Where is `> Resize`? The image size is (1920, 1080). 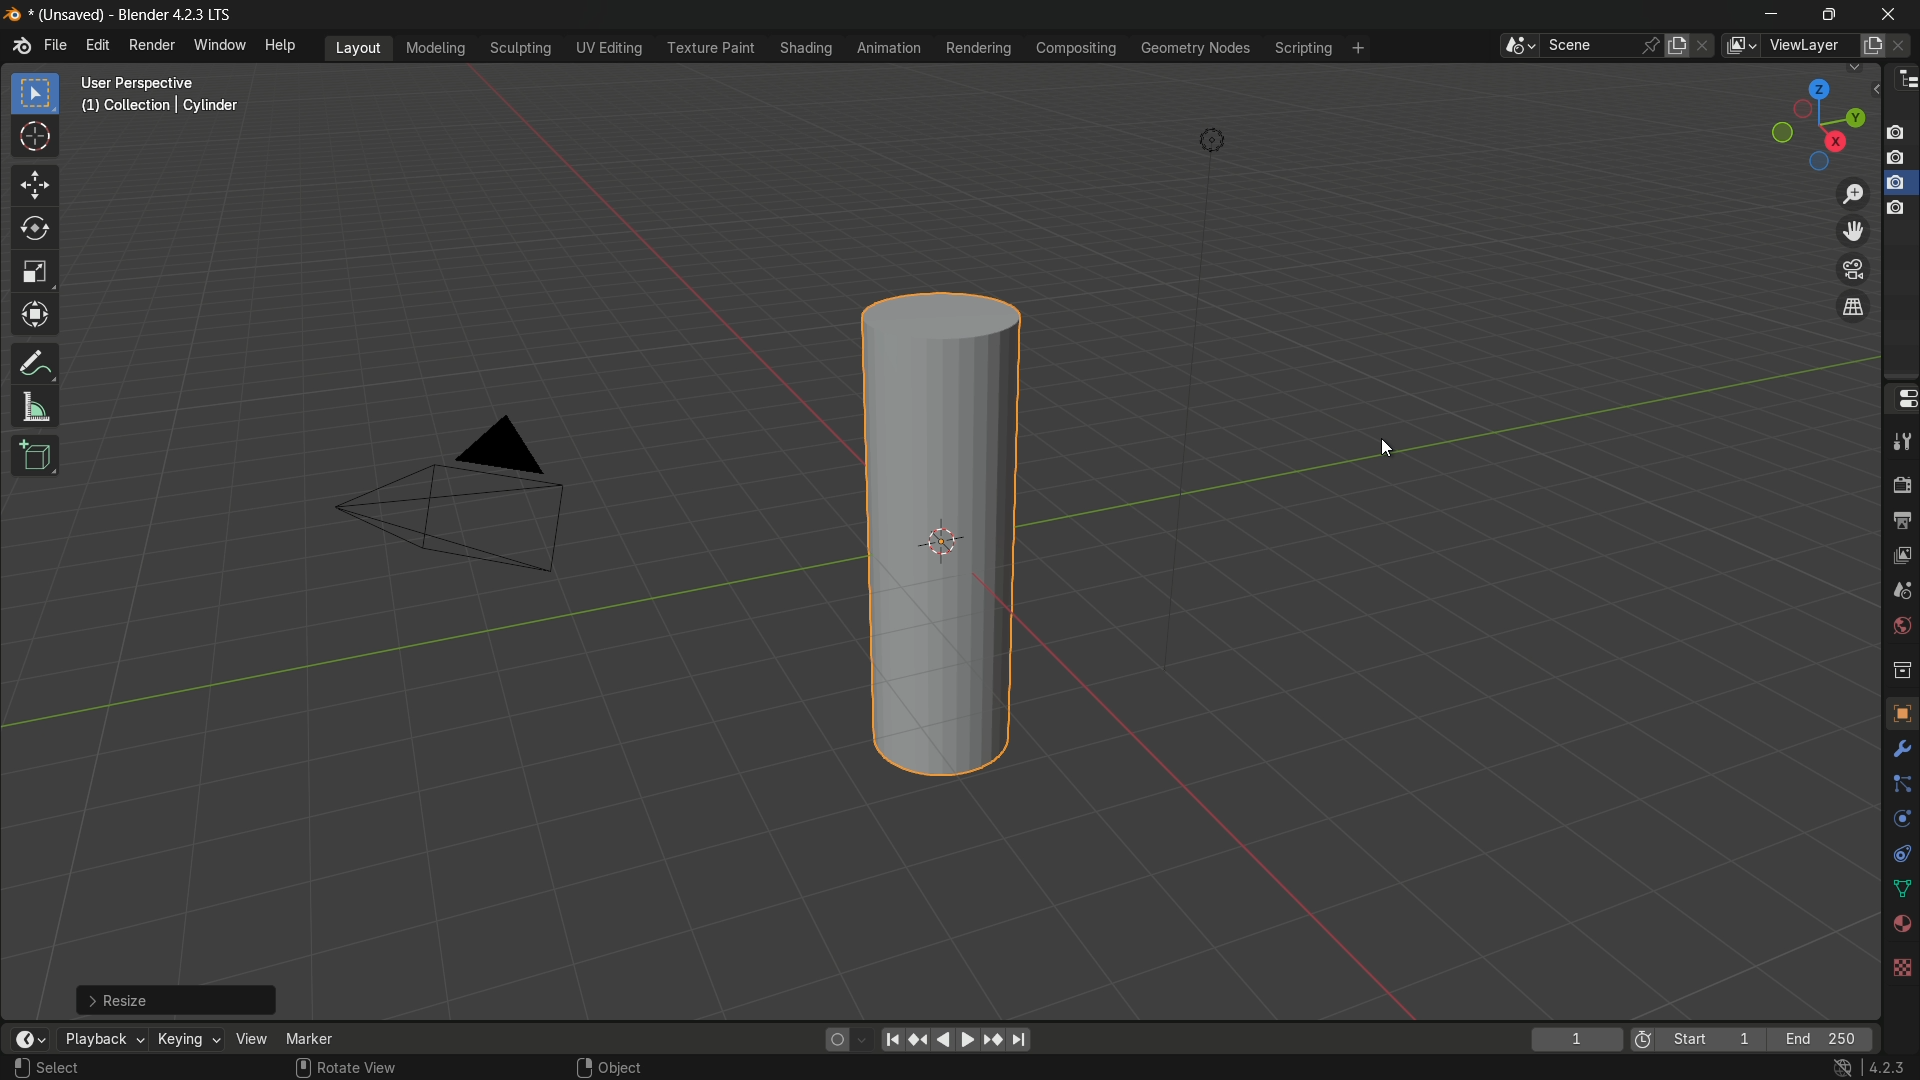 > Resize is located at coordinates (177, 1000).